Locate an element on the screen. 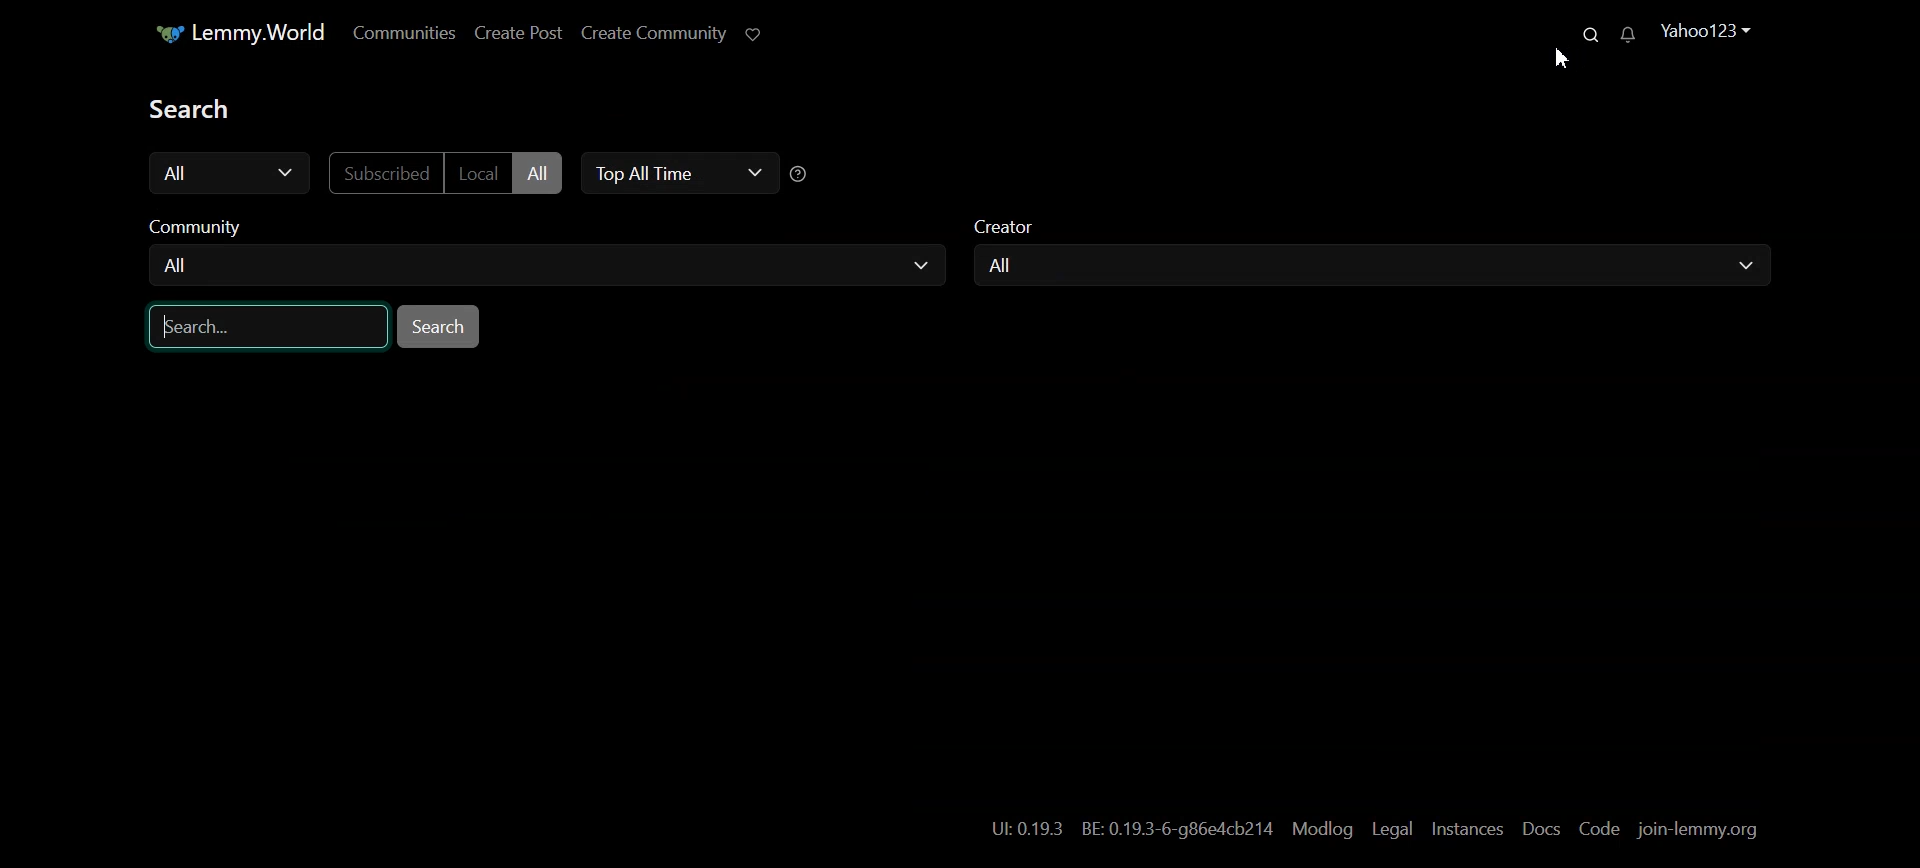 Image resolution: width=1920 pixels, height=868 pixels. All is located at coordinates (545, 265).